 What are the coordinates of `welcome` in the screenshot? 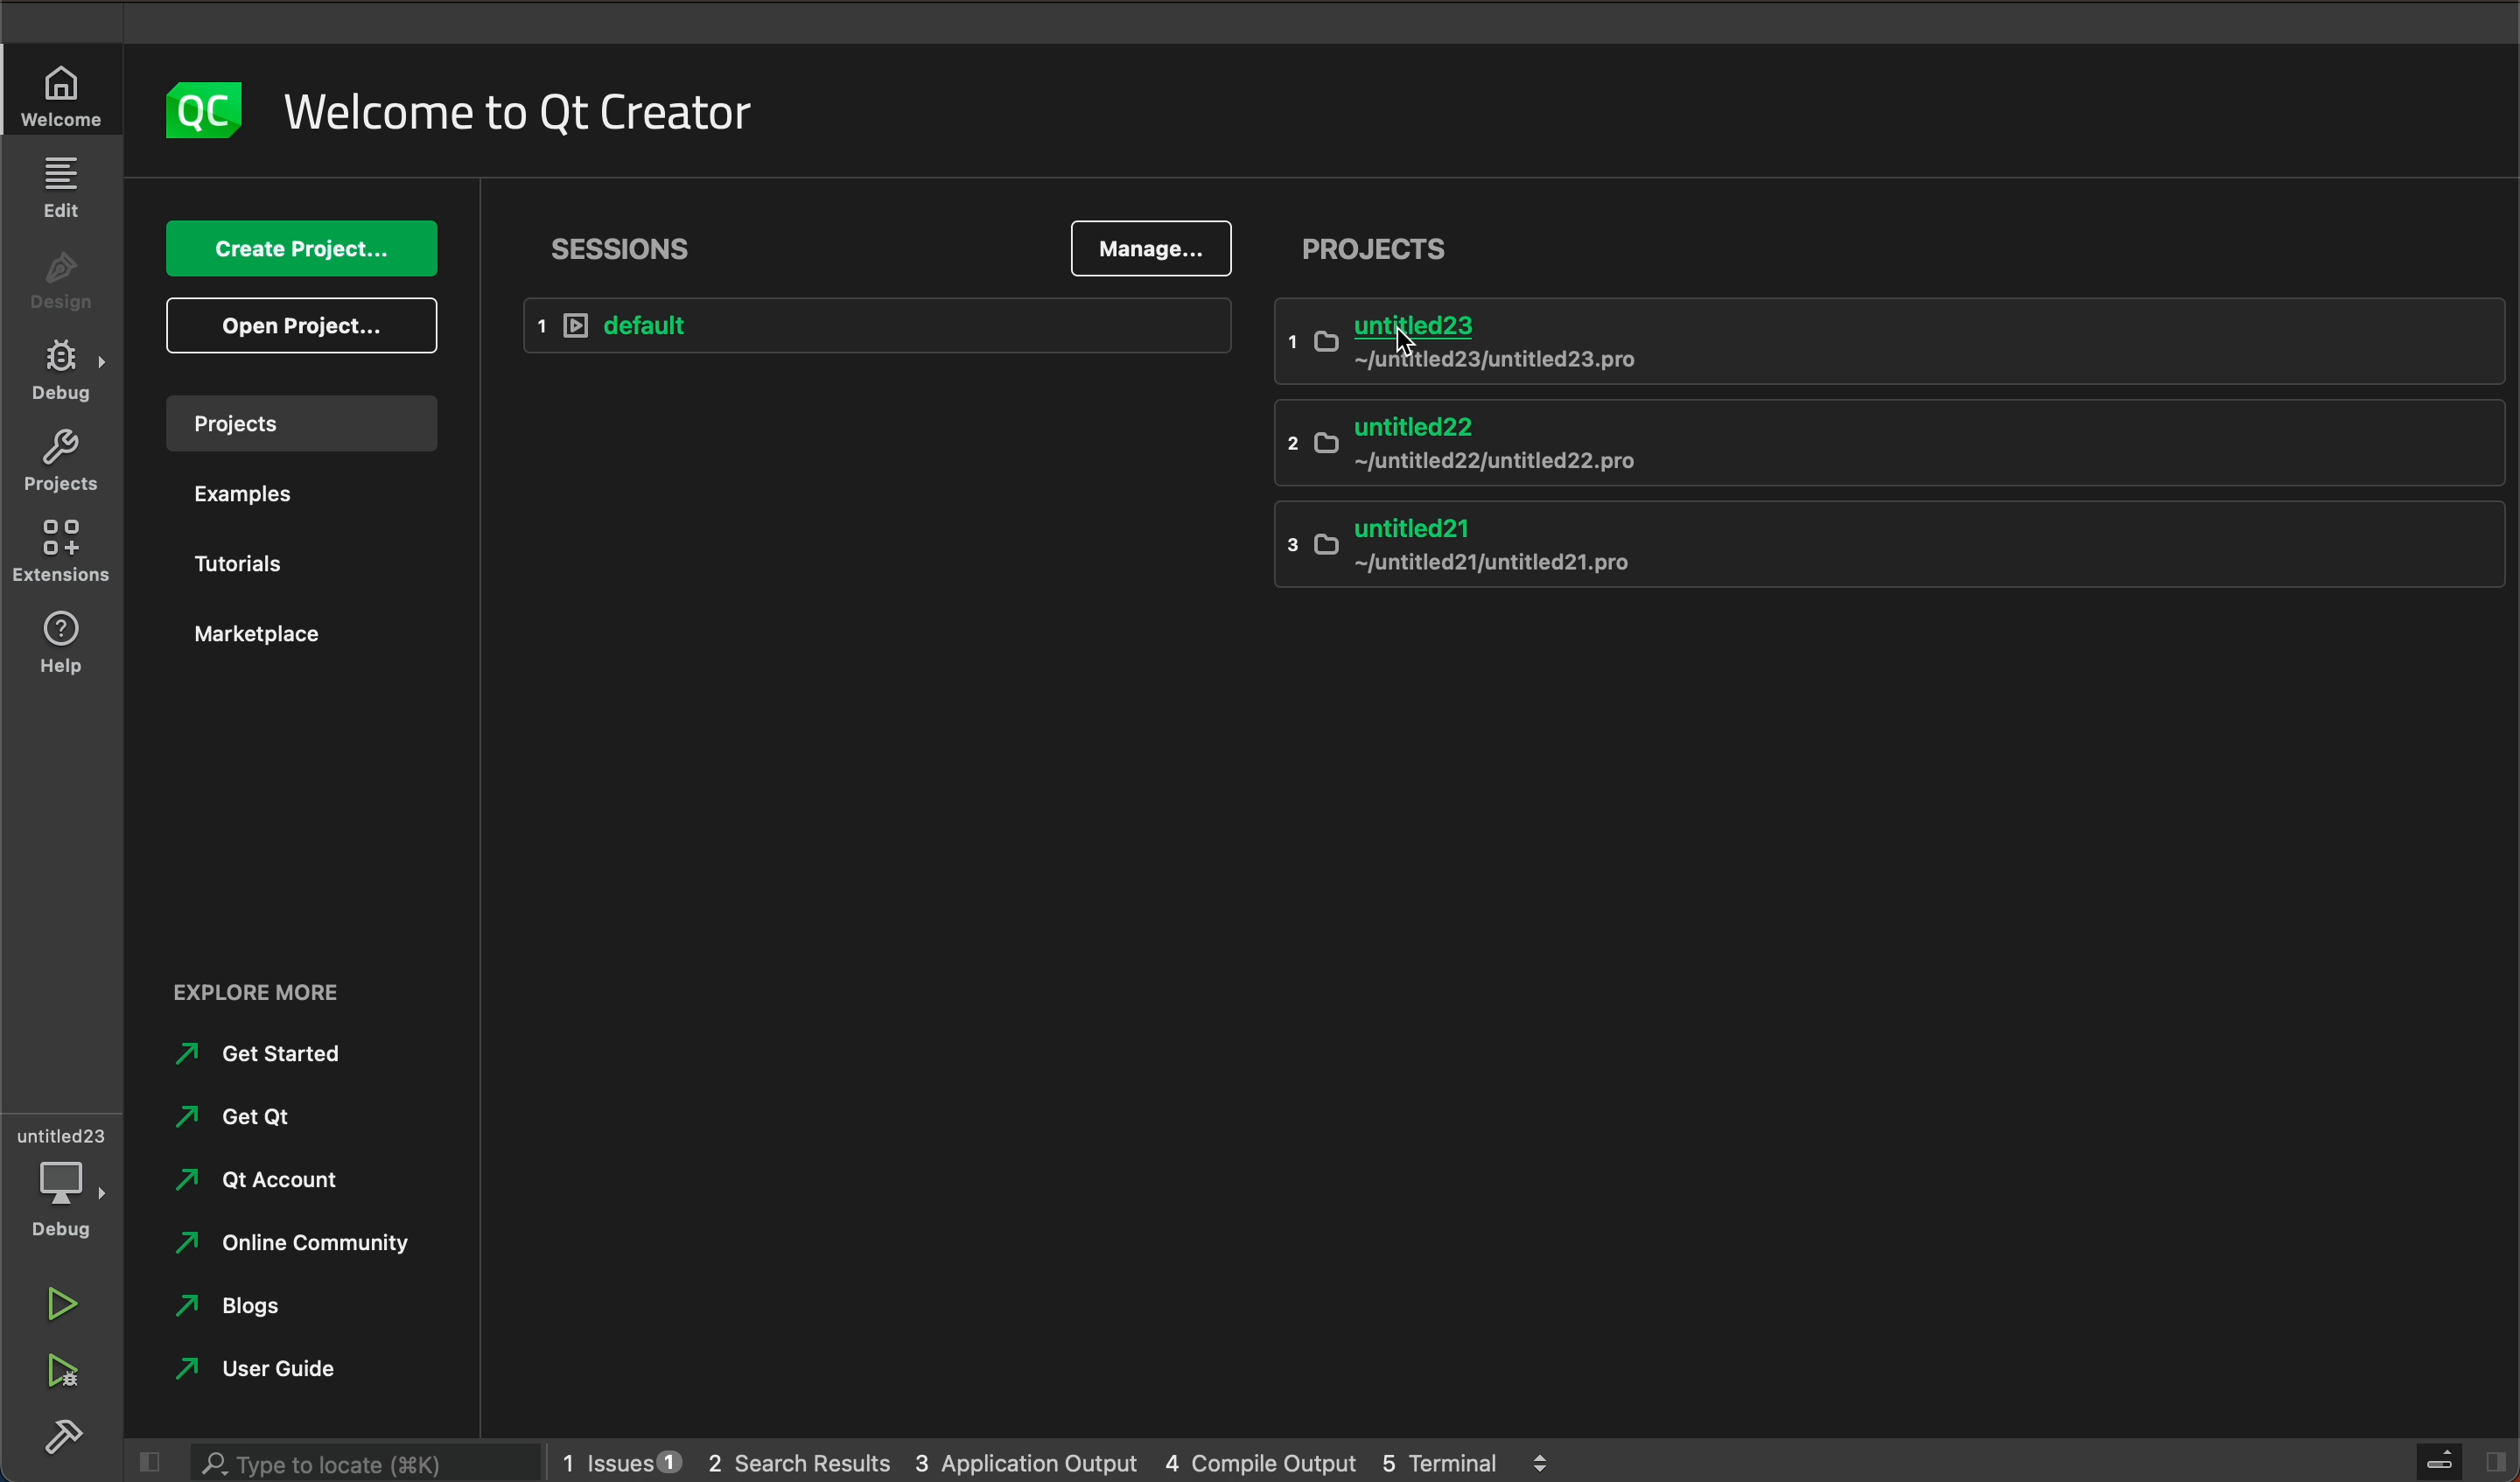 It's located at (64, 97).